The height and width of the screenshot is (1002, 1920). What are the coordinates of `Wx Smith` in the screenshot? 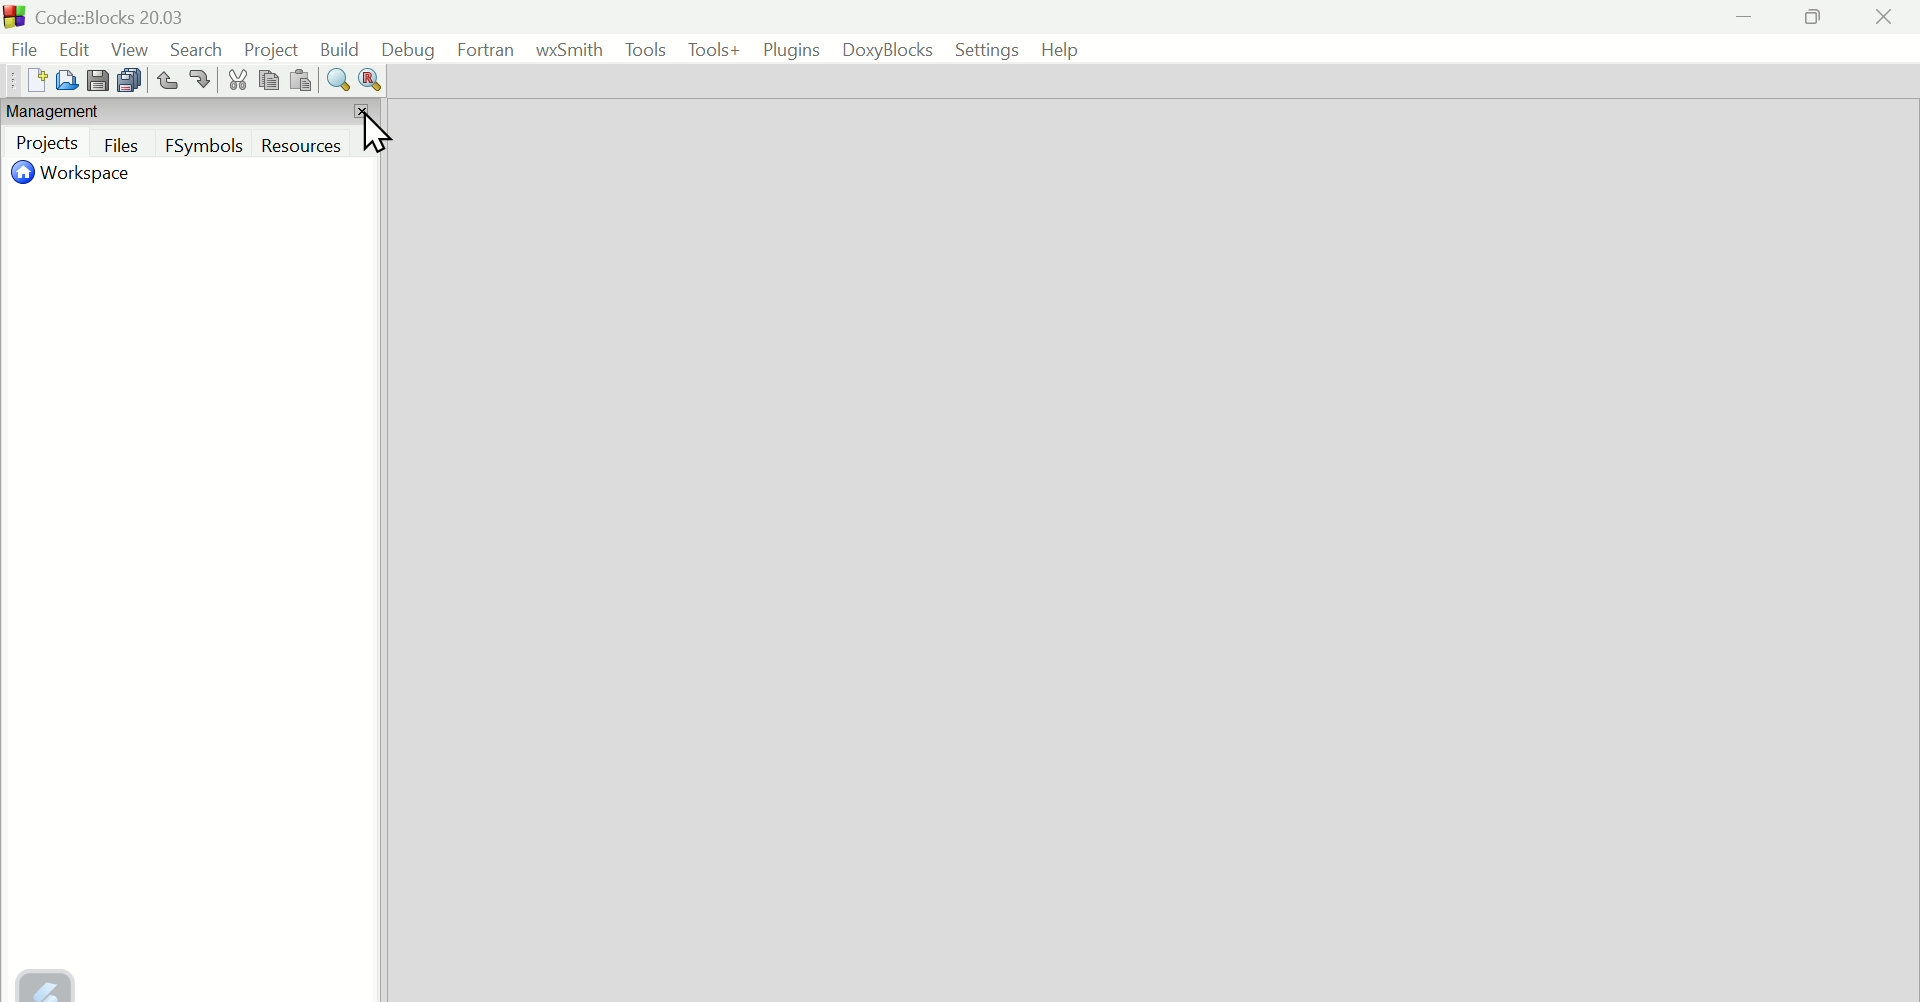 It's located at (568, 51).